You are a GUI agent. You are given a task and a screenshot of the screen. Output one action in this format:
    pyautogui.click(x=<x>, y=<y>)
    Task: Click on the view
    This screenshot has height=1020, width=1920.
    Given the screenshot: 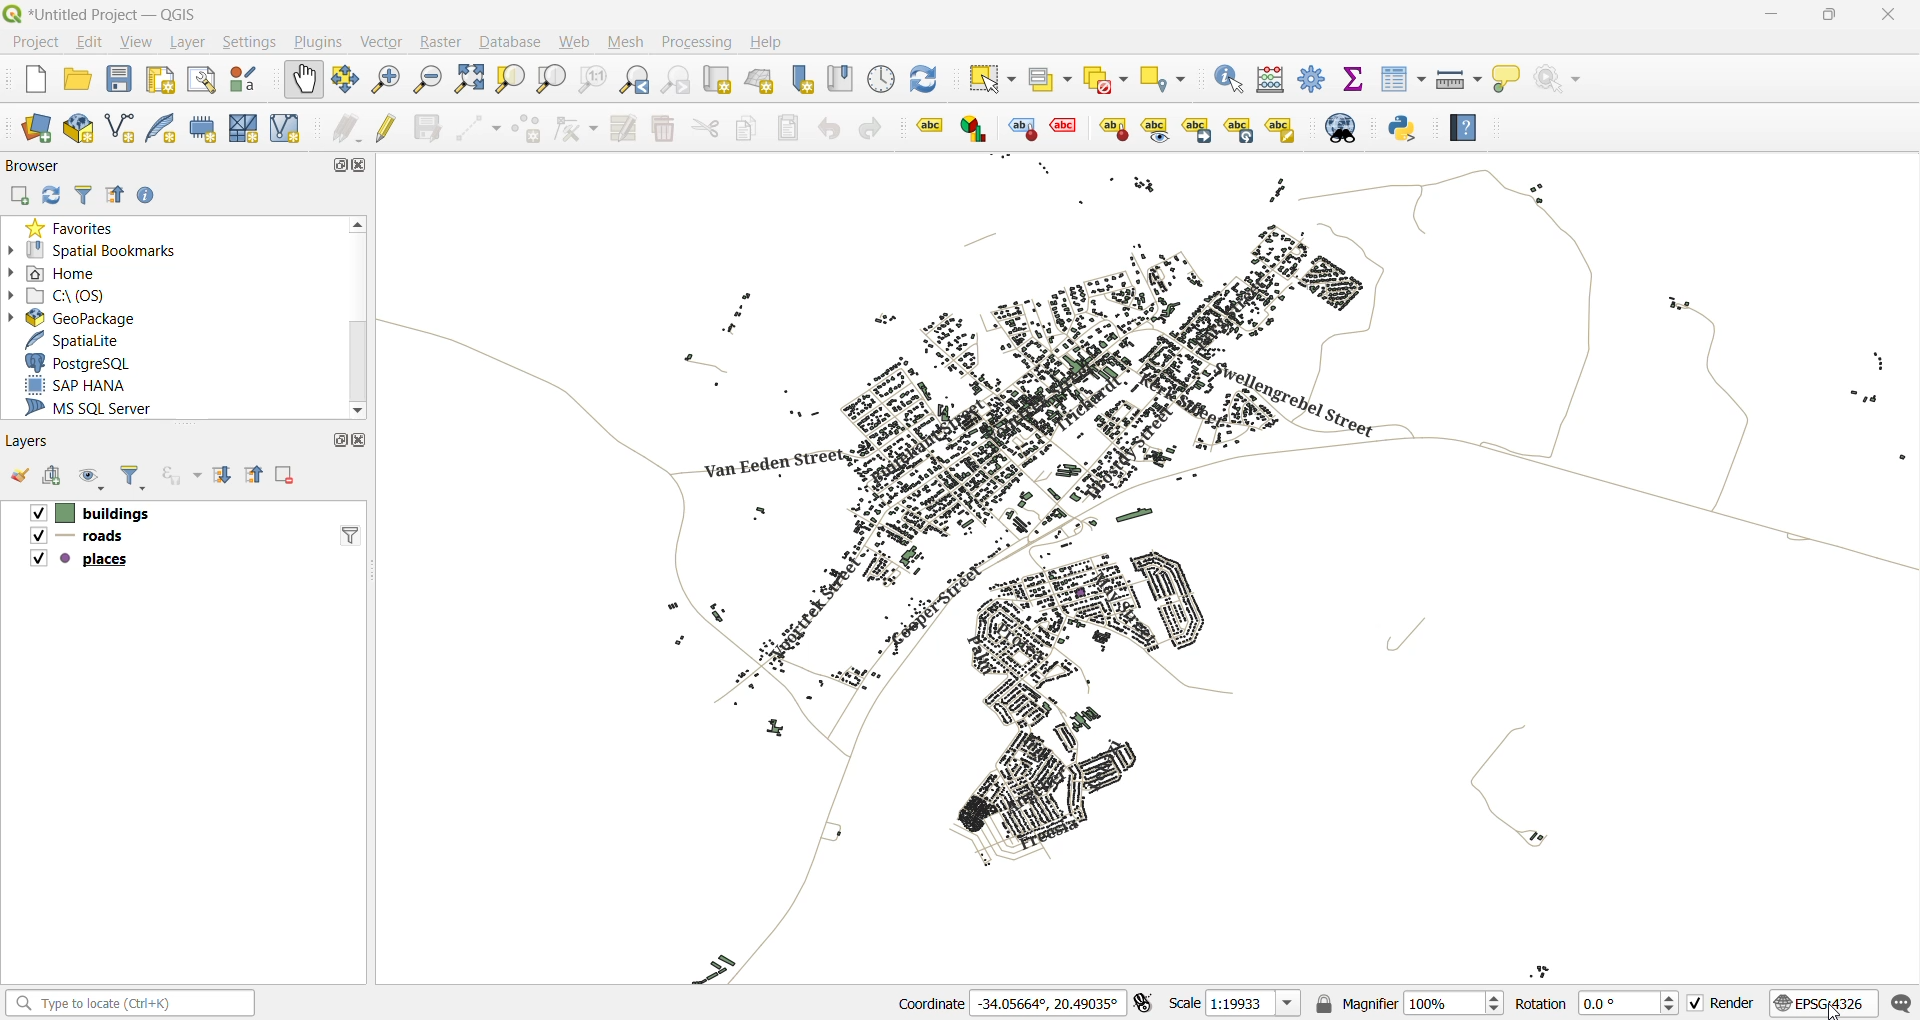 What is the action you would take?
    pyautogui.click(x=139, y=43)
    